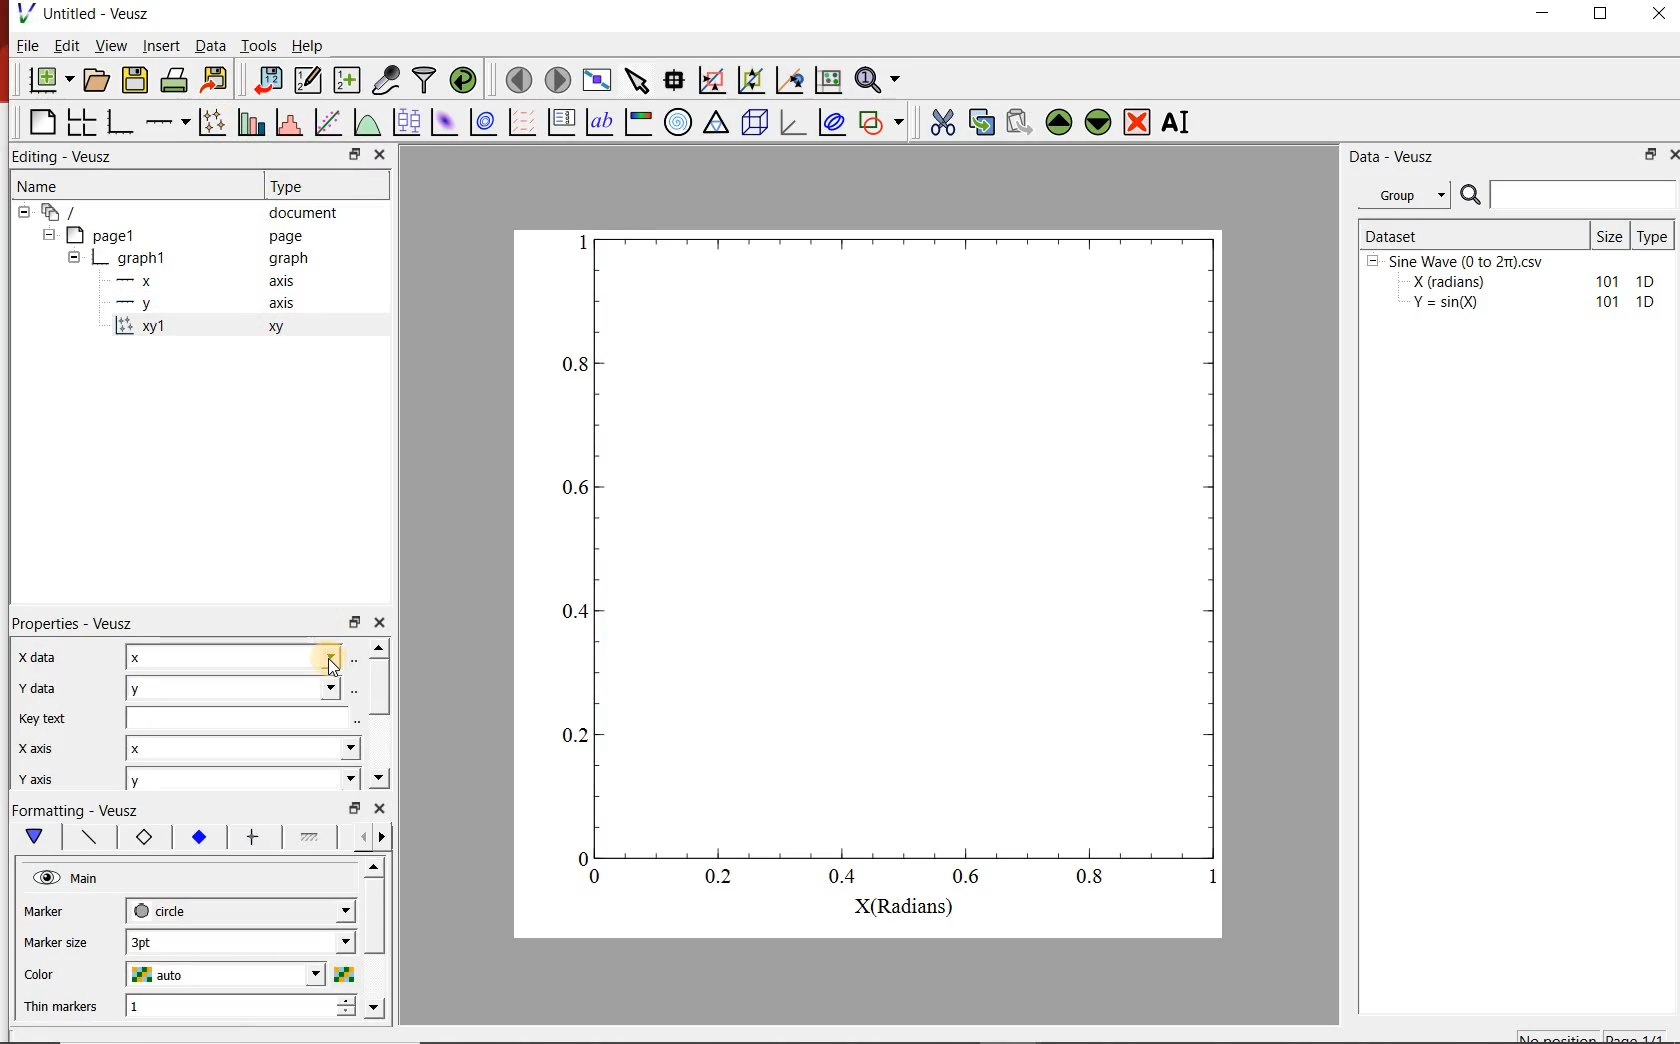 The height and width of the screenshot is (1044, 1680). Describe the element at coordinates (196, 838) in the screenshot. I see `1.2` at that location.